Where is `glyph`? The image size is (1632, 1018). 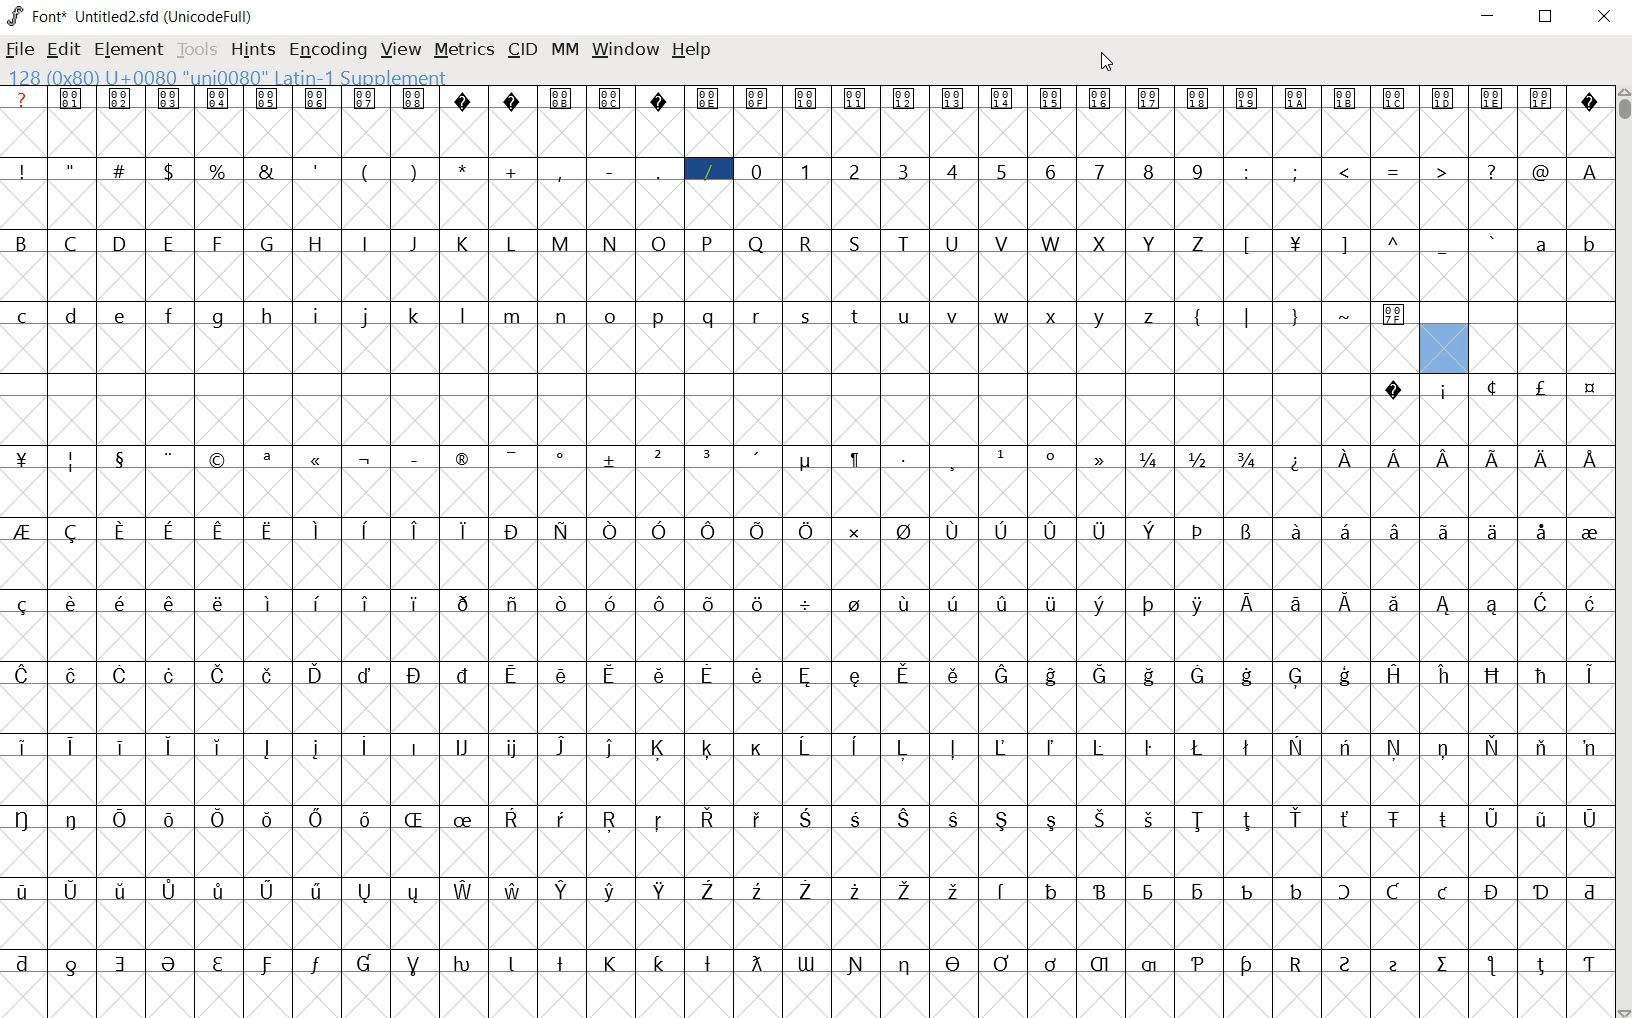
glyph is located at coordinates (905, 603).